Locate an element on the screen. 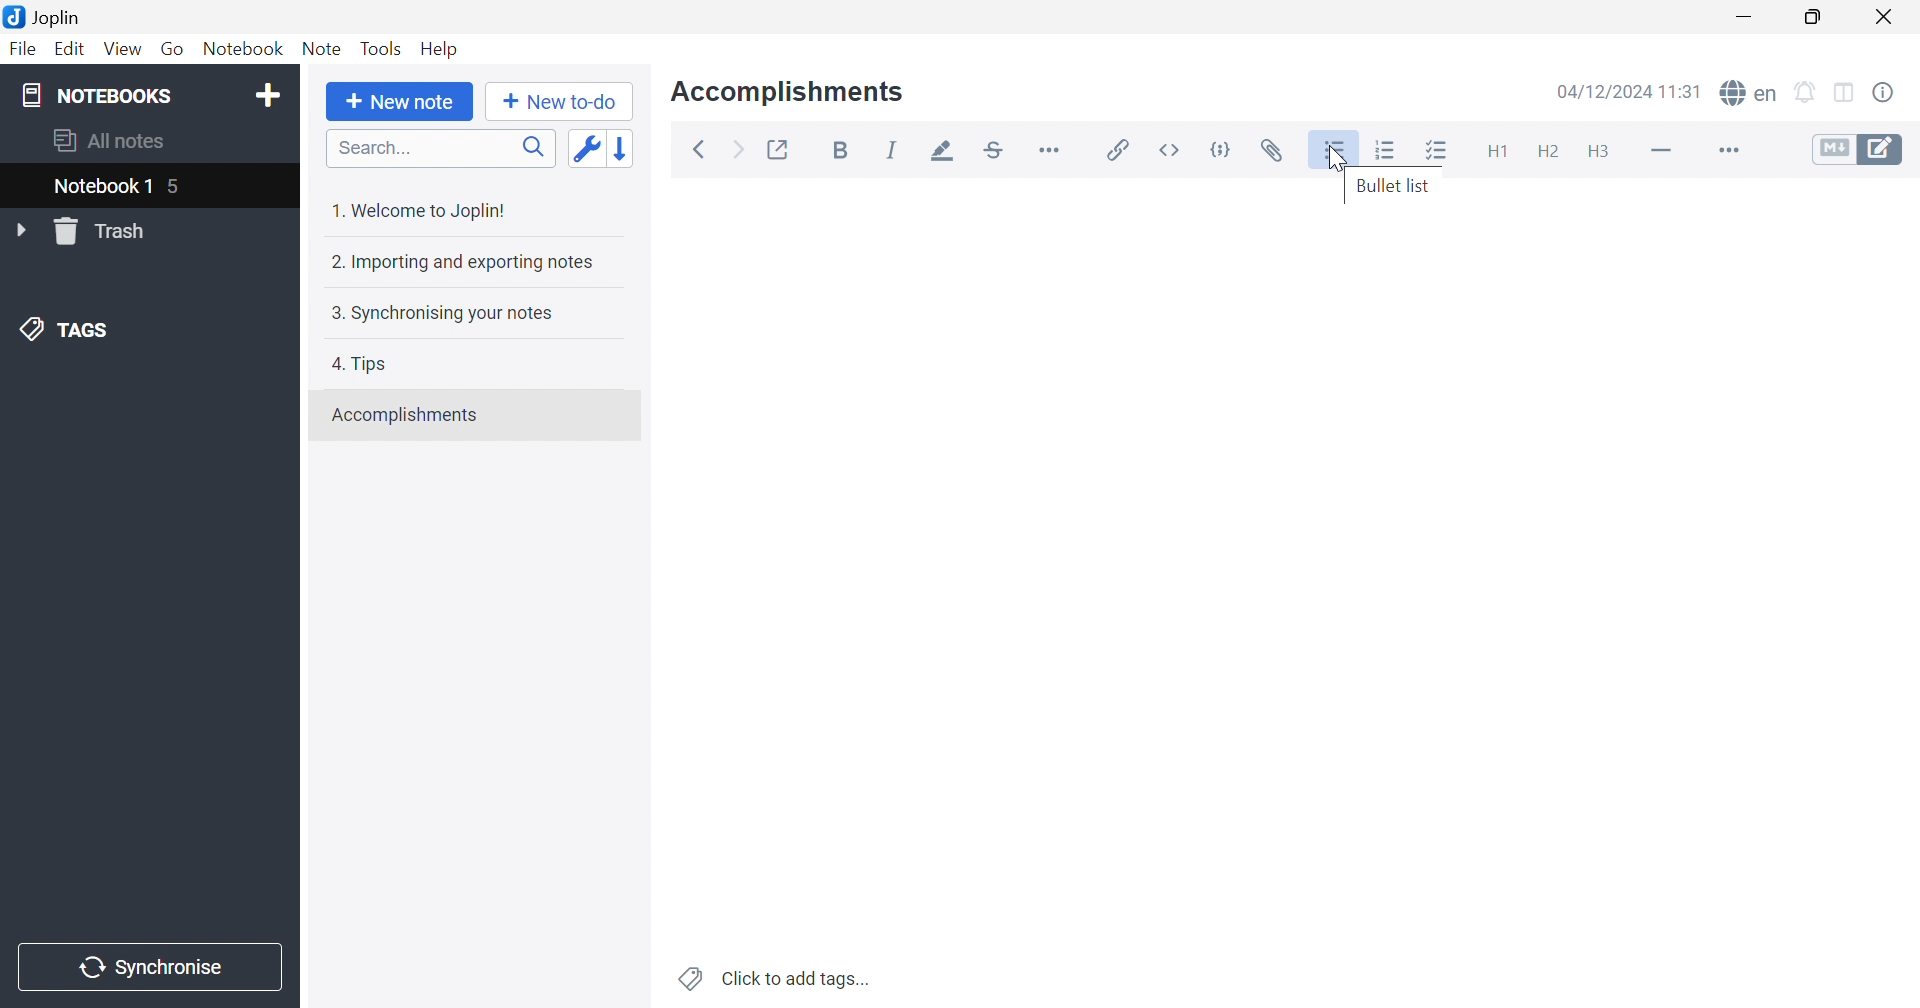 The image size is (1920, 1008). Close is located at coordinates (1883, 16).